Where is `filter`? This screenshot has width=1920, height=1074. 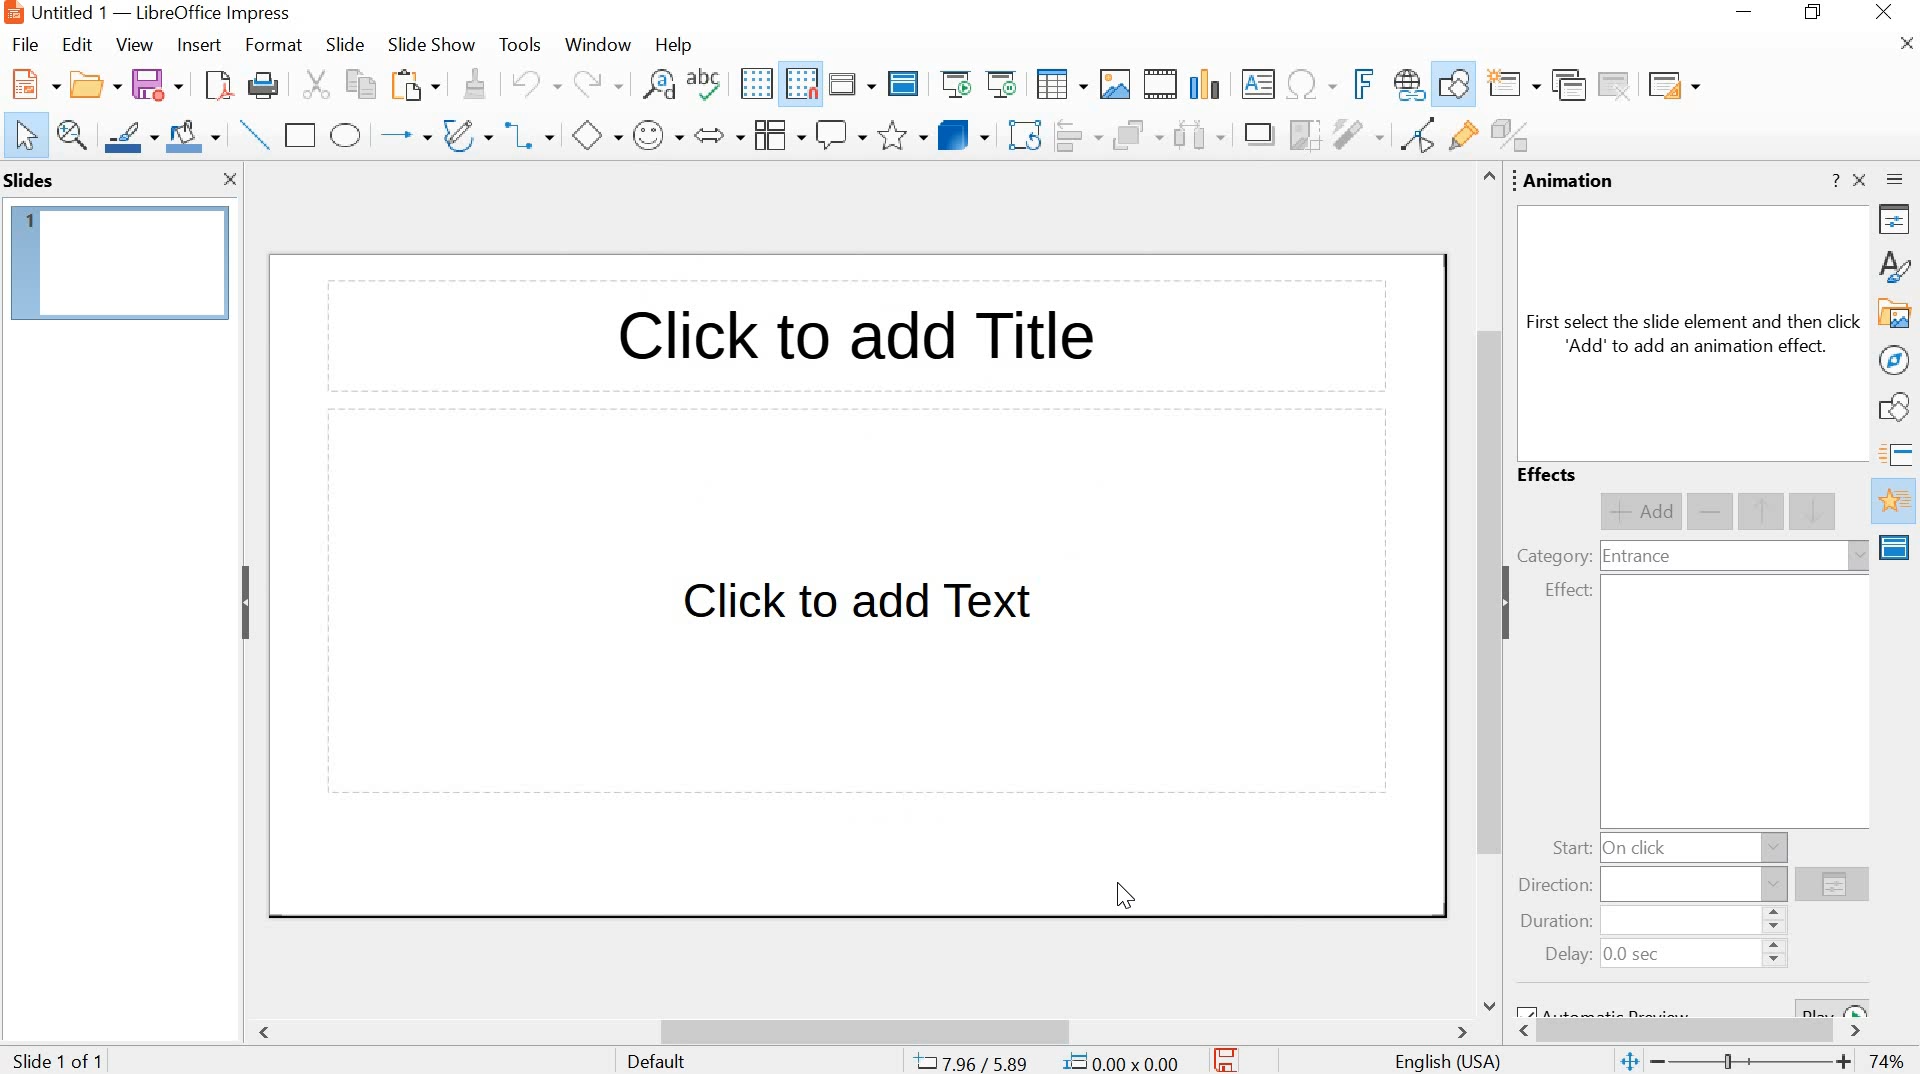 filter is located at coordinates (1357, 134).